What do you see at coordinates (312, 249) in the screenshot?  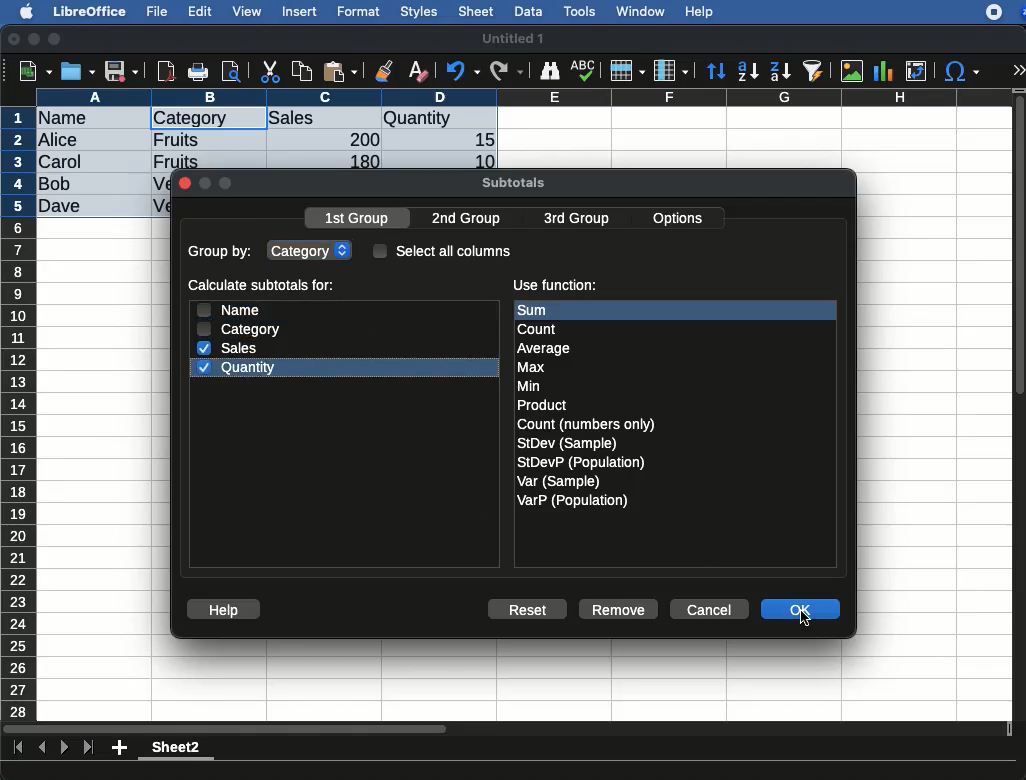 I see `category` at bounding box center [312, 249].